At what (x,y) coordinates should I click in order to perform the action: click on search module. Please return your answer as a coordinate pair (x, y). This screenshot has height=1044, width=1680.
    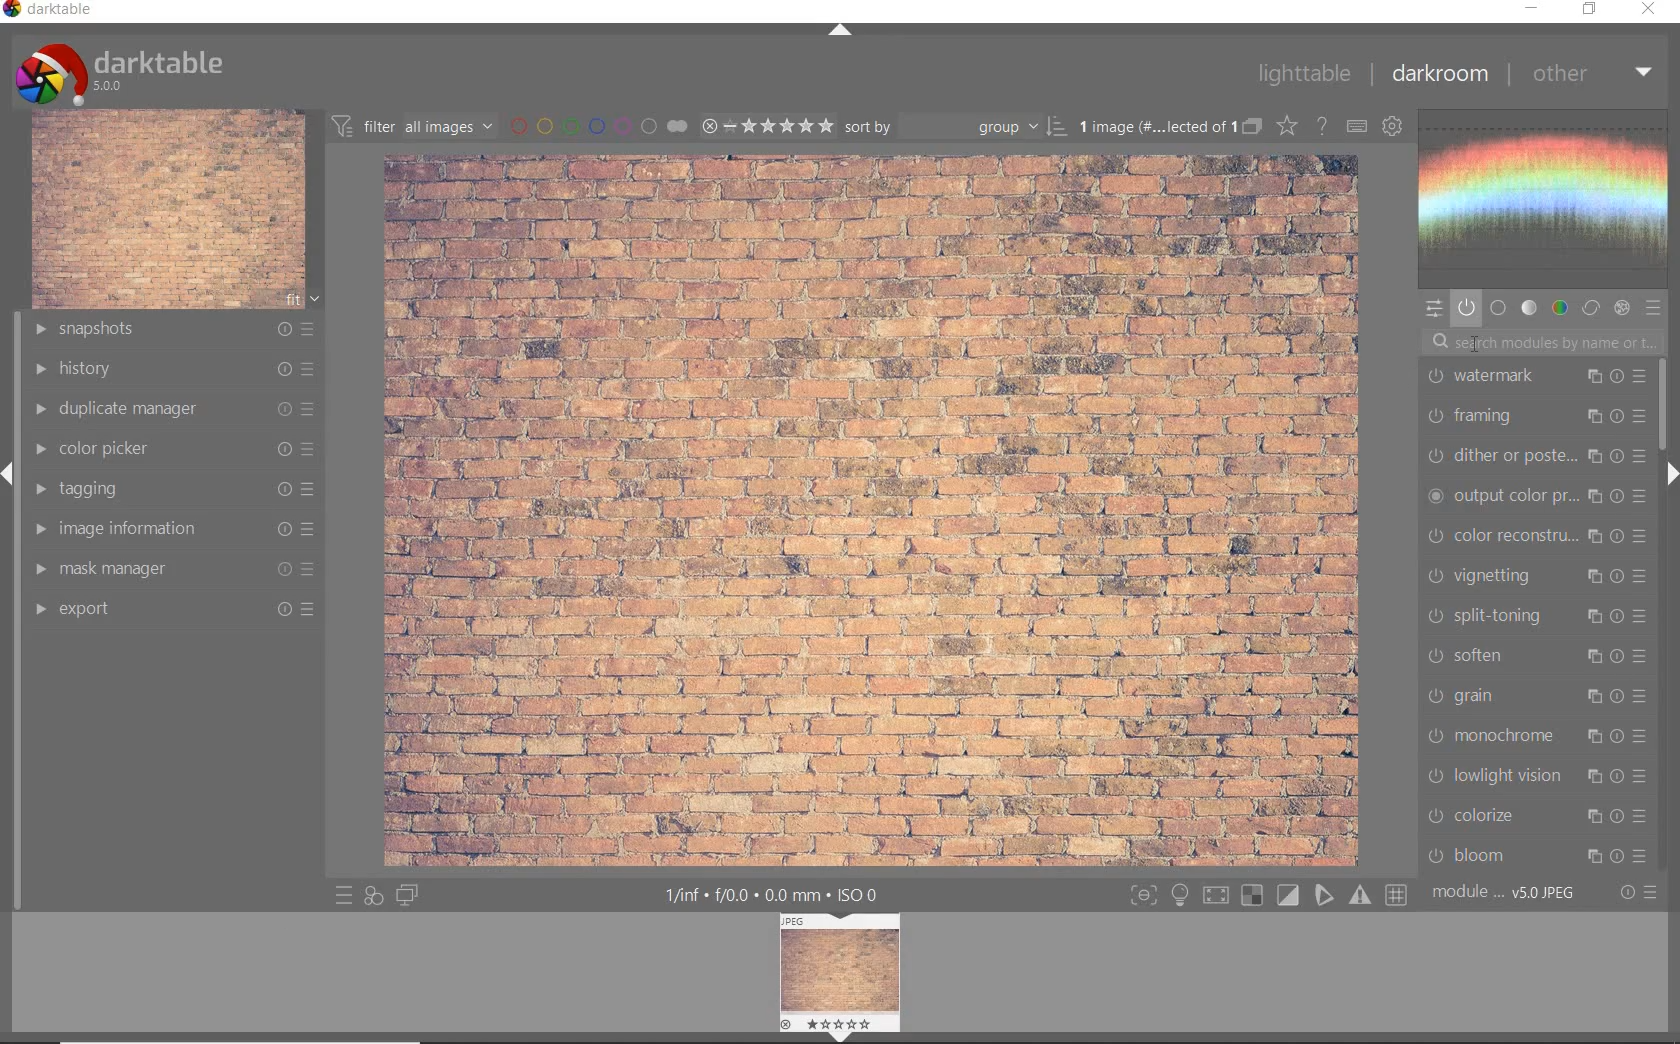
    Looking at the image, I should click on (1543, 345).